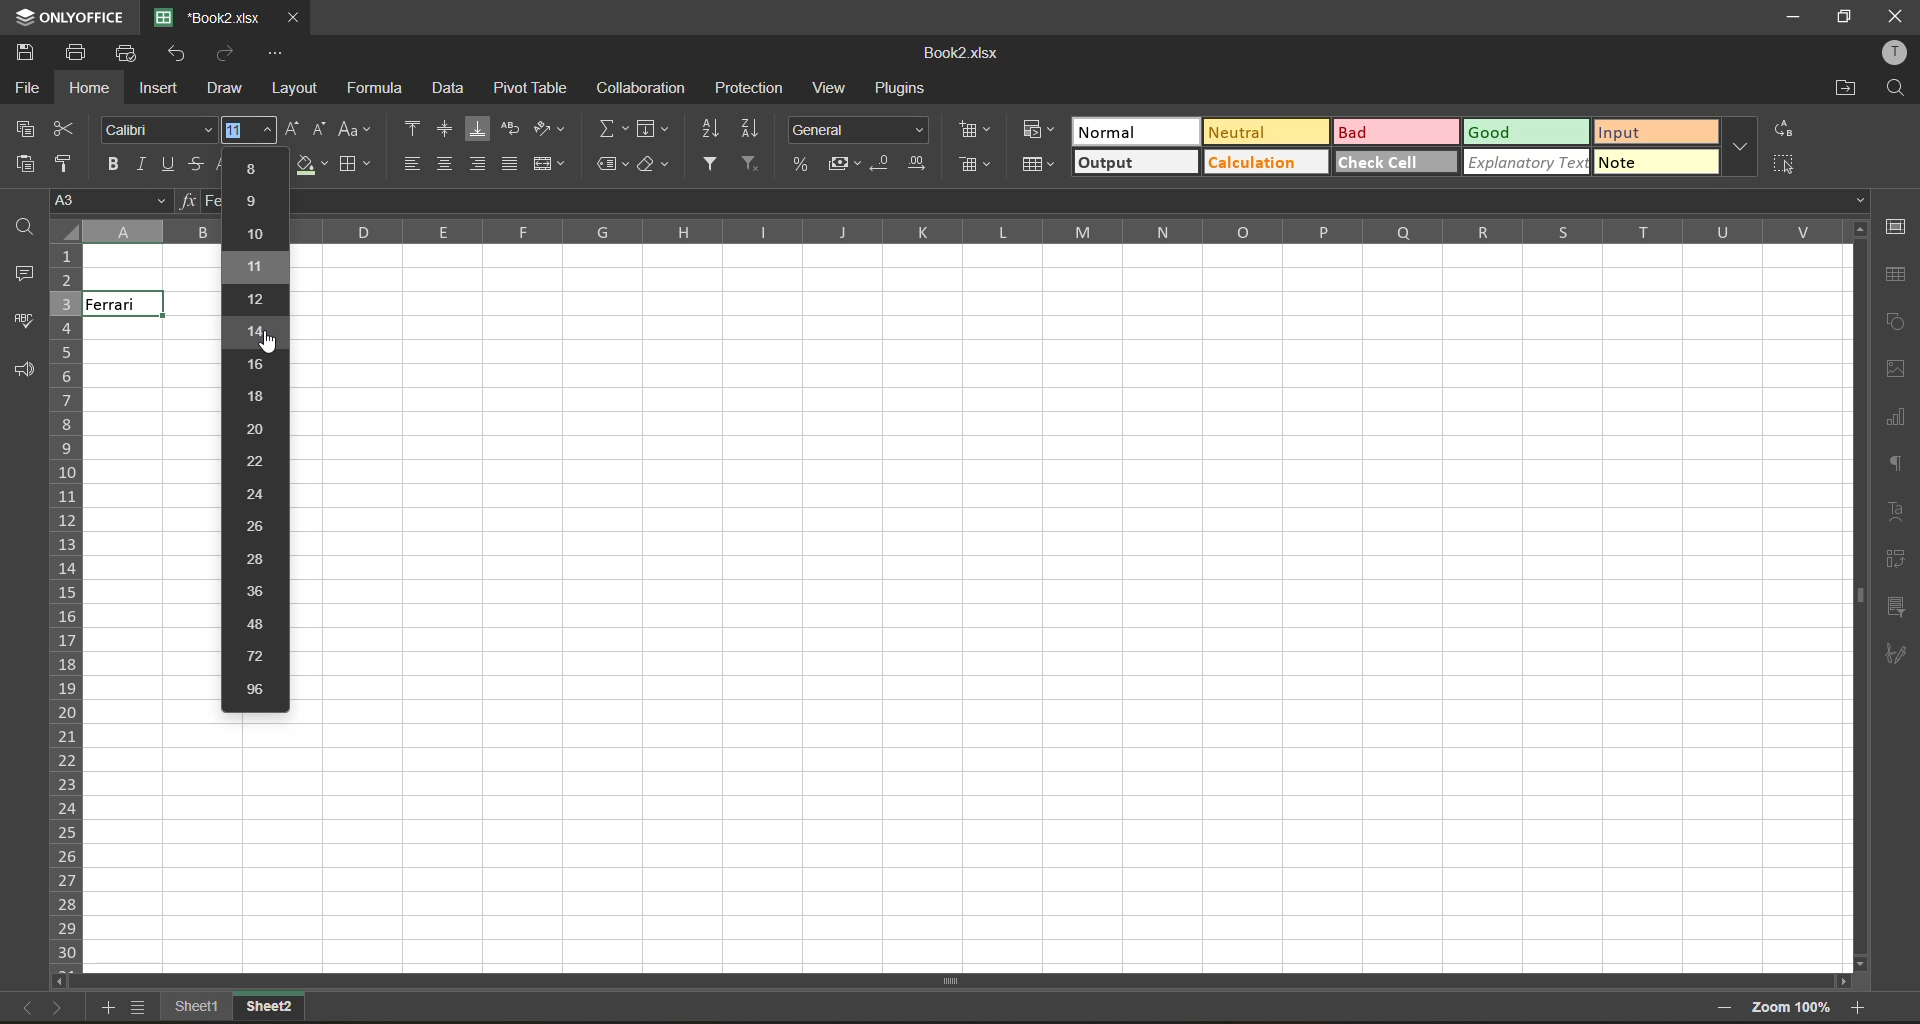 The image size is (1920, 1024). I want to click on orientation, so click(548, 127).